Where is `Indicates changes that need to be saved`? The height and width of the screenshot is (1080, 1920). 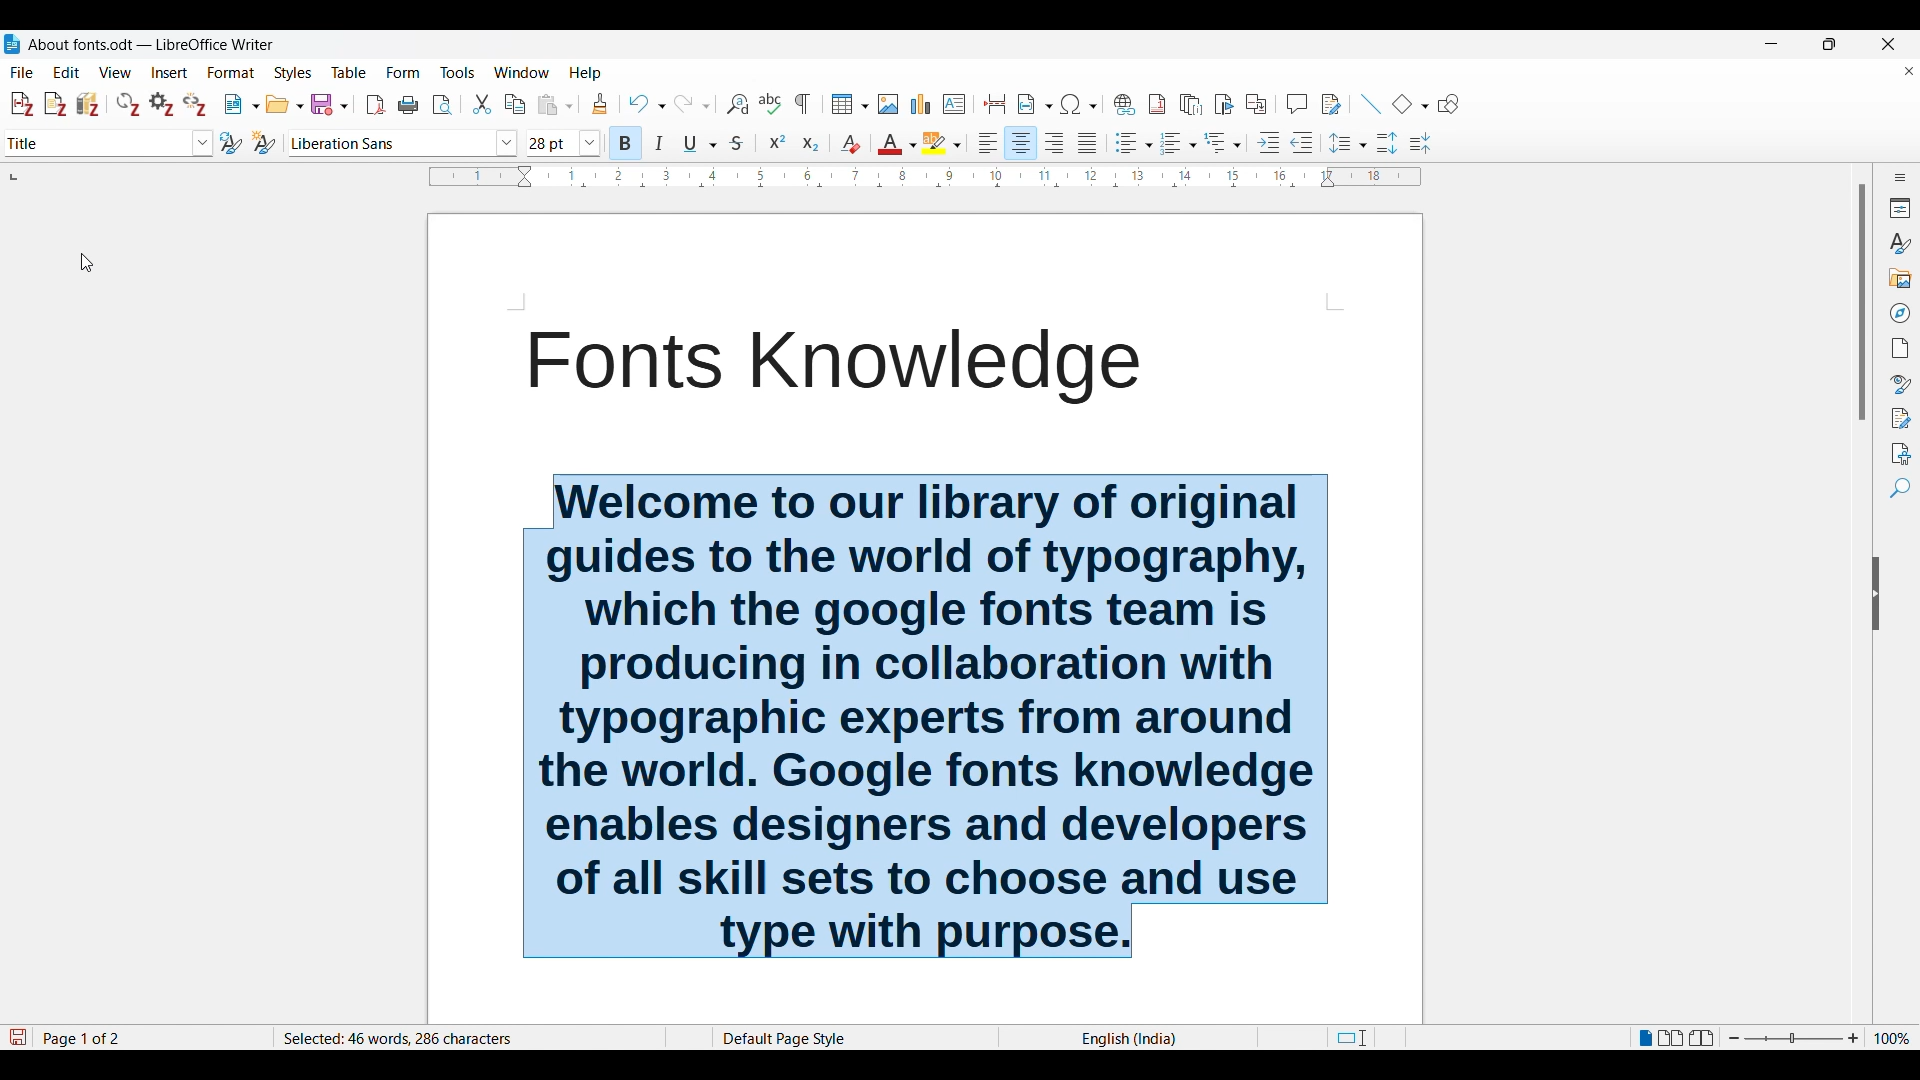
Indicates changes that need to be saved is located at coordinates (19, 1037).